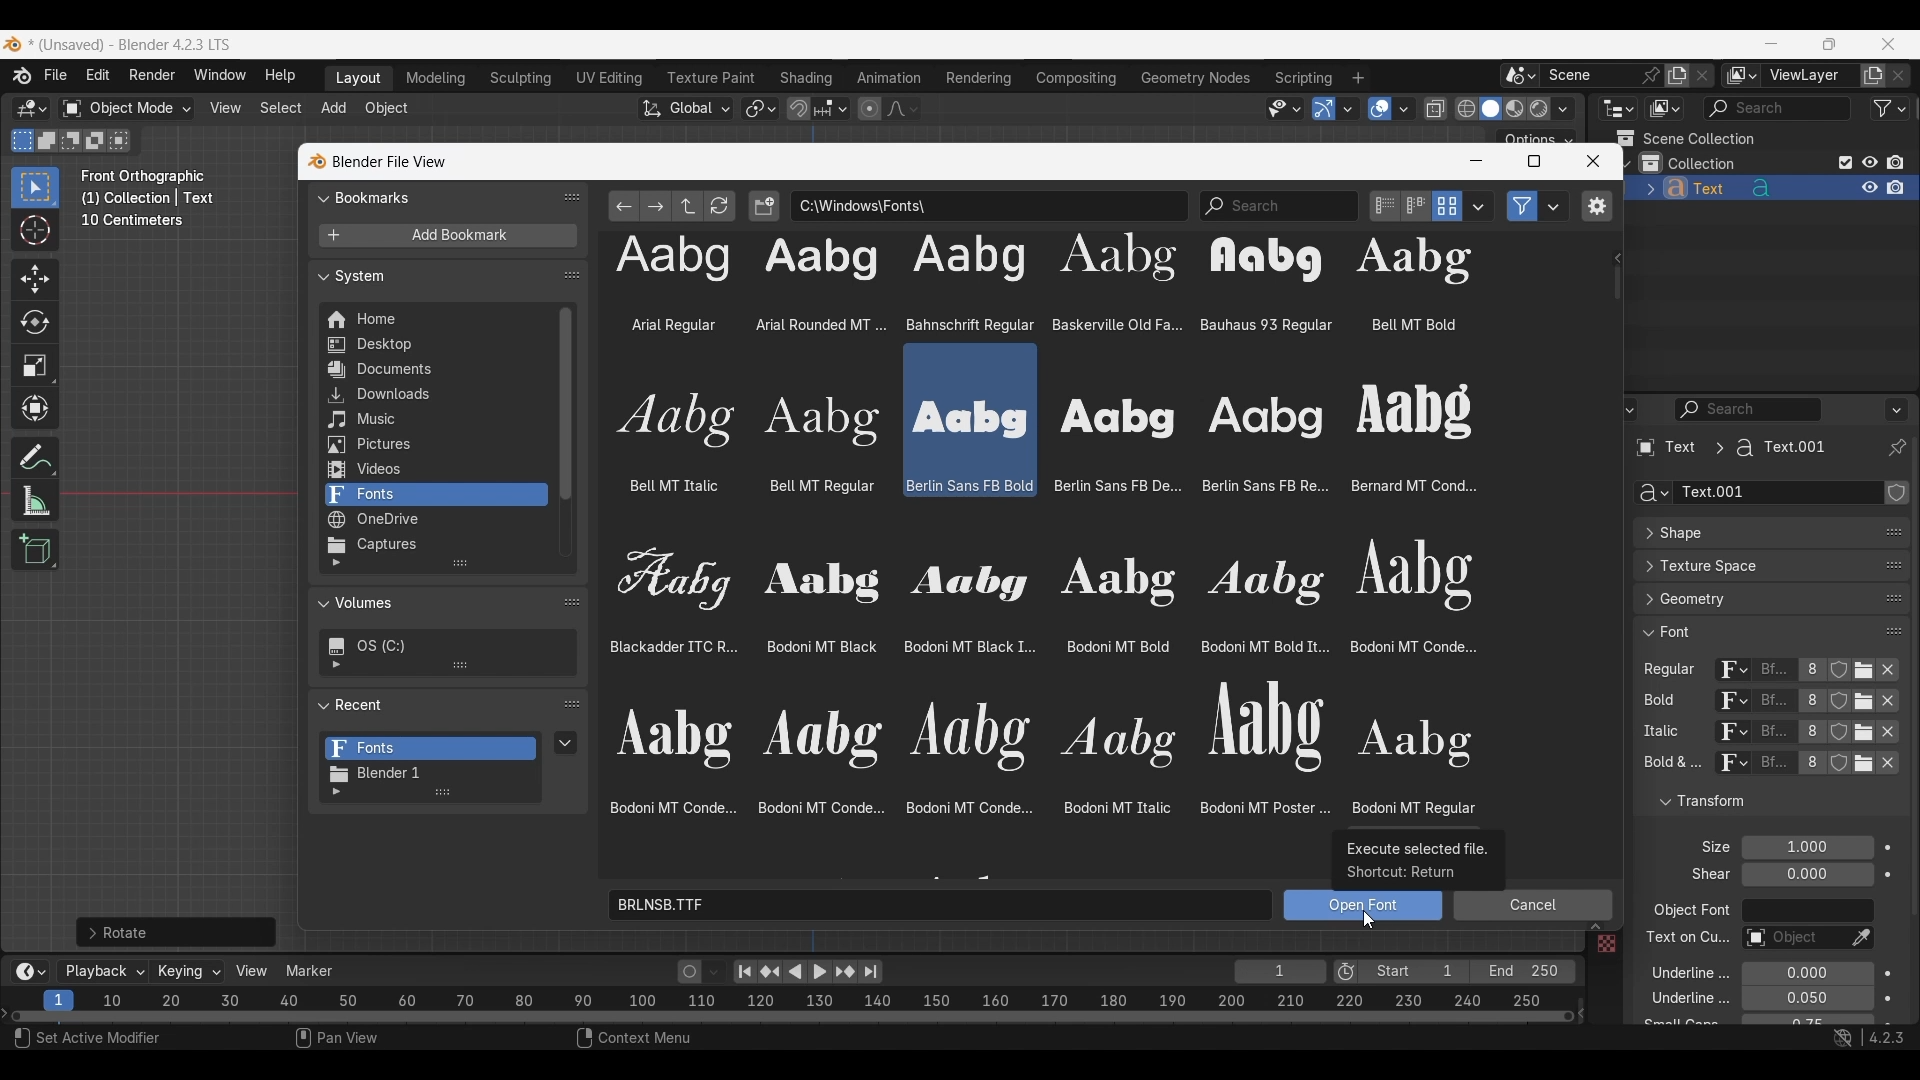 Image resolution: width=1920 pixels, height=1080 pixels. Describe the element at coordinates (23, 76) in the screenshot. I see `More about Blender` at that location.